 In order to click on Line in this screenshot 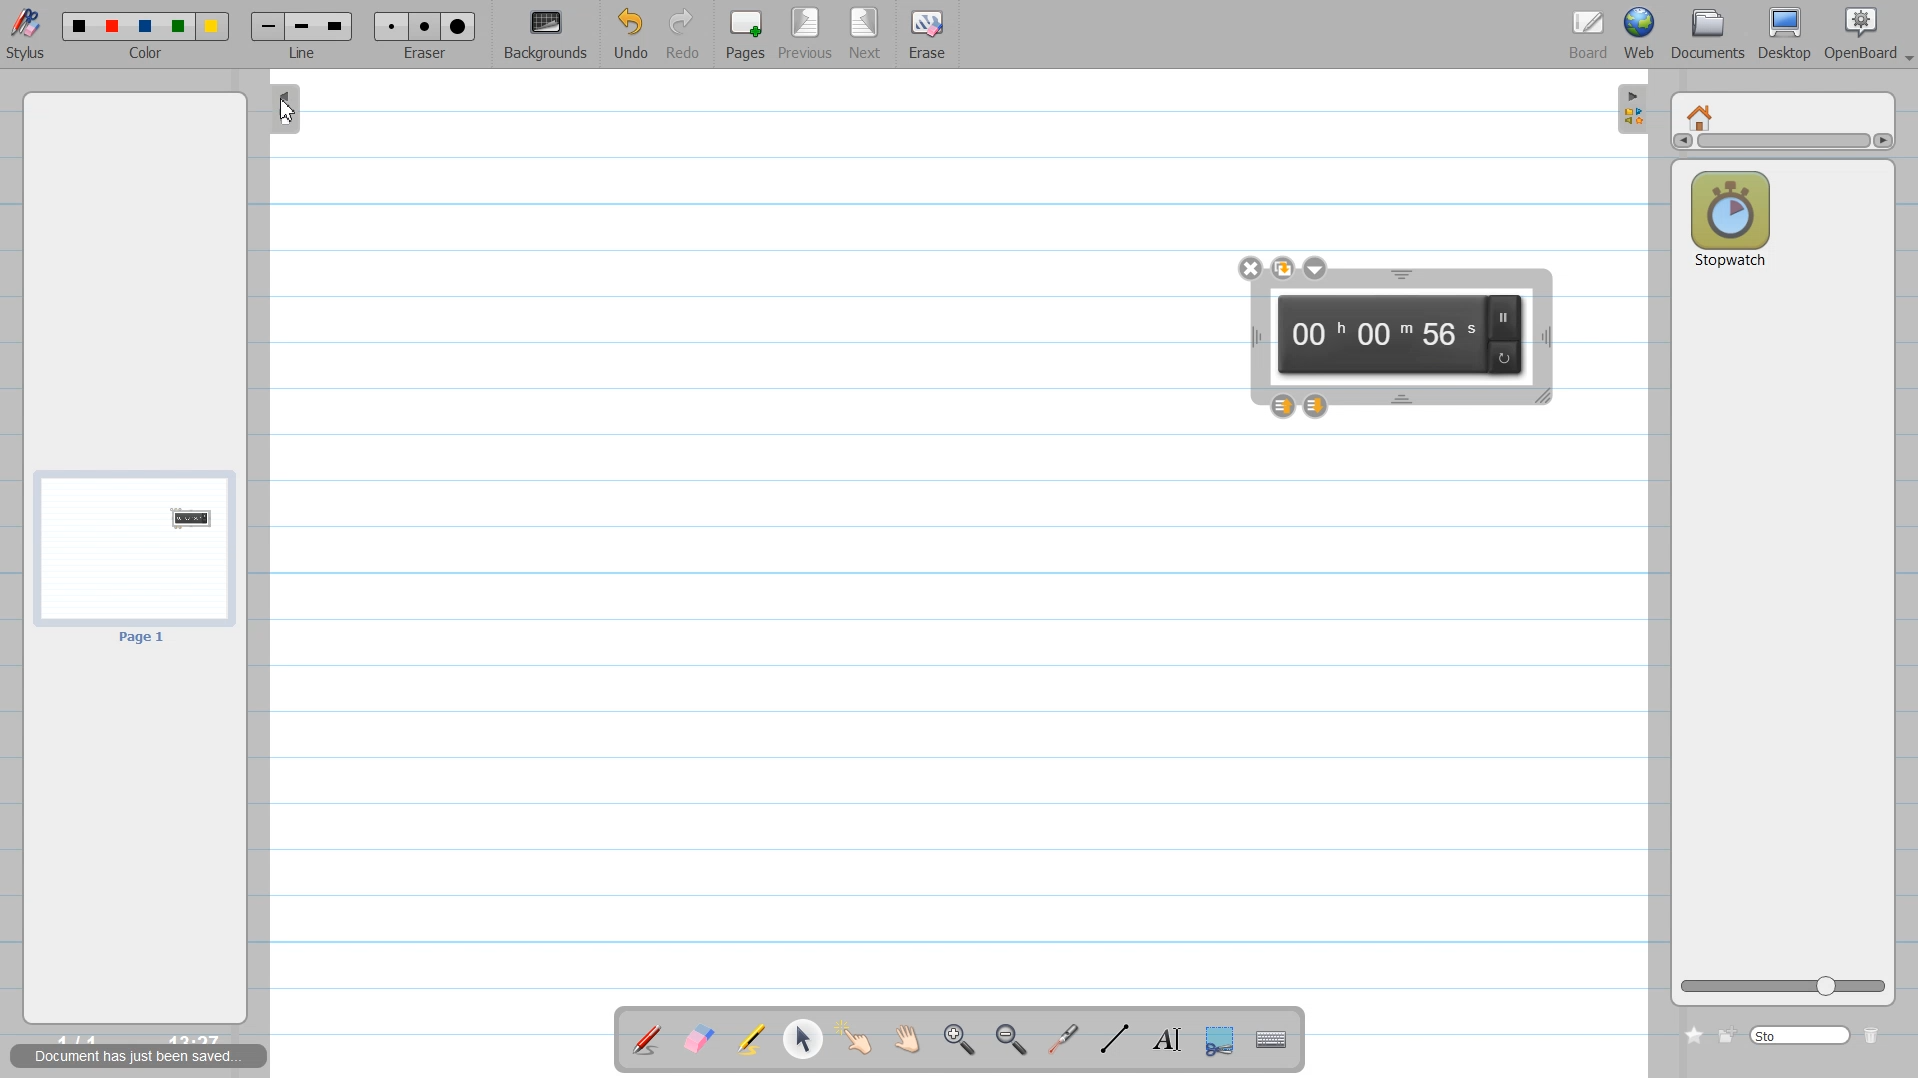, I will do `click(302, 35)`.